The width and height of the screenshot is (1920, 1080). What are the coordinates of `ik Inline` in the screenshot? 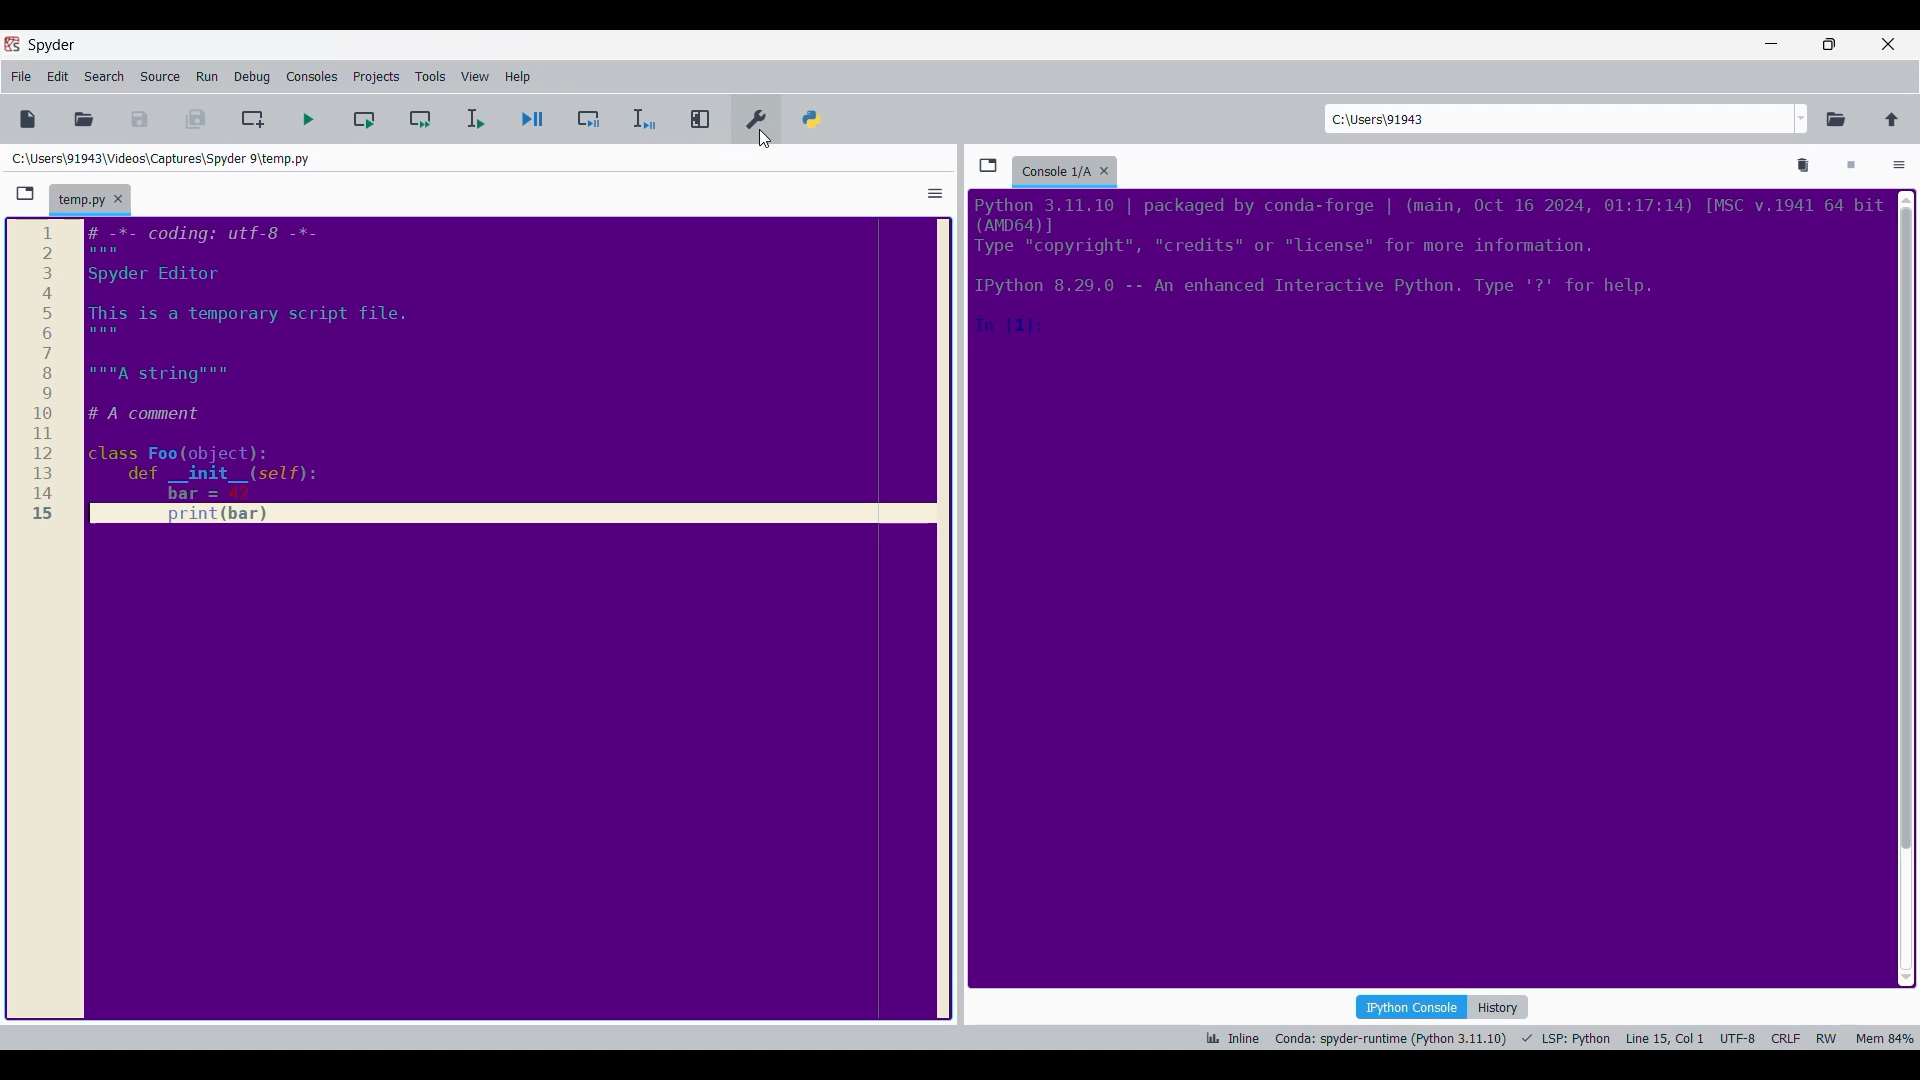 It's located at (1227, 1036).